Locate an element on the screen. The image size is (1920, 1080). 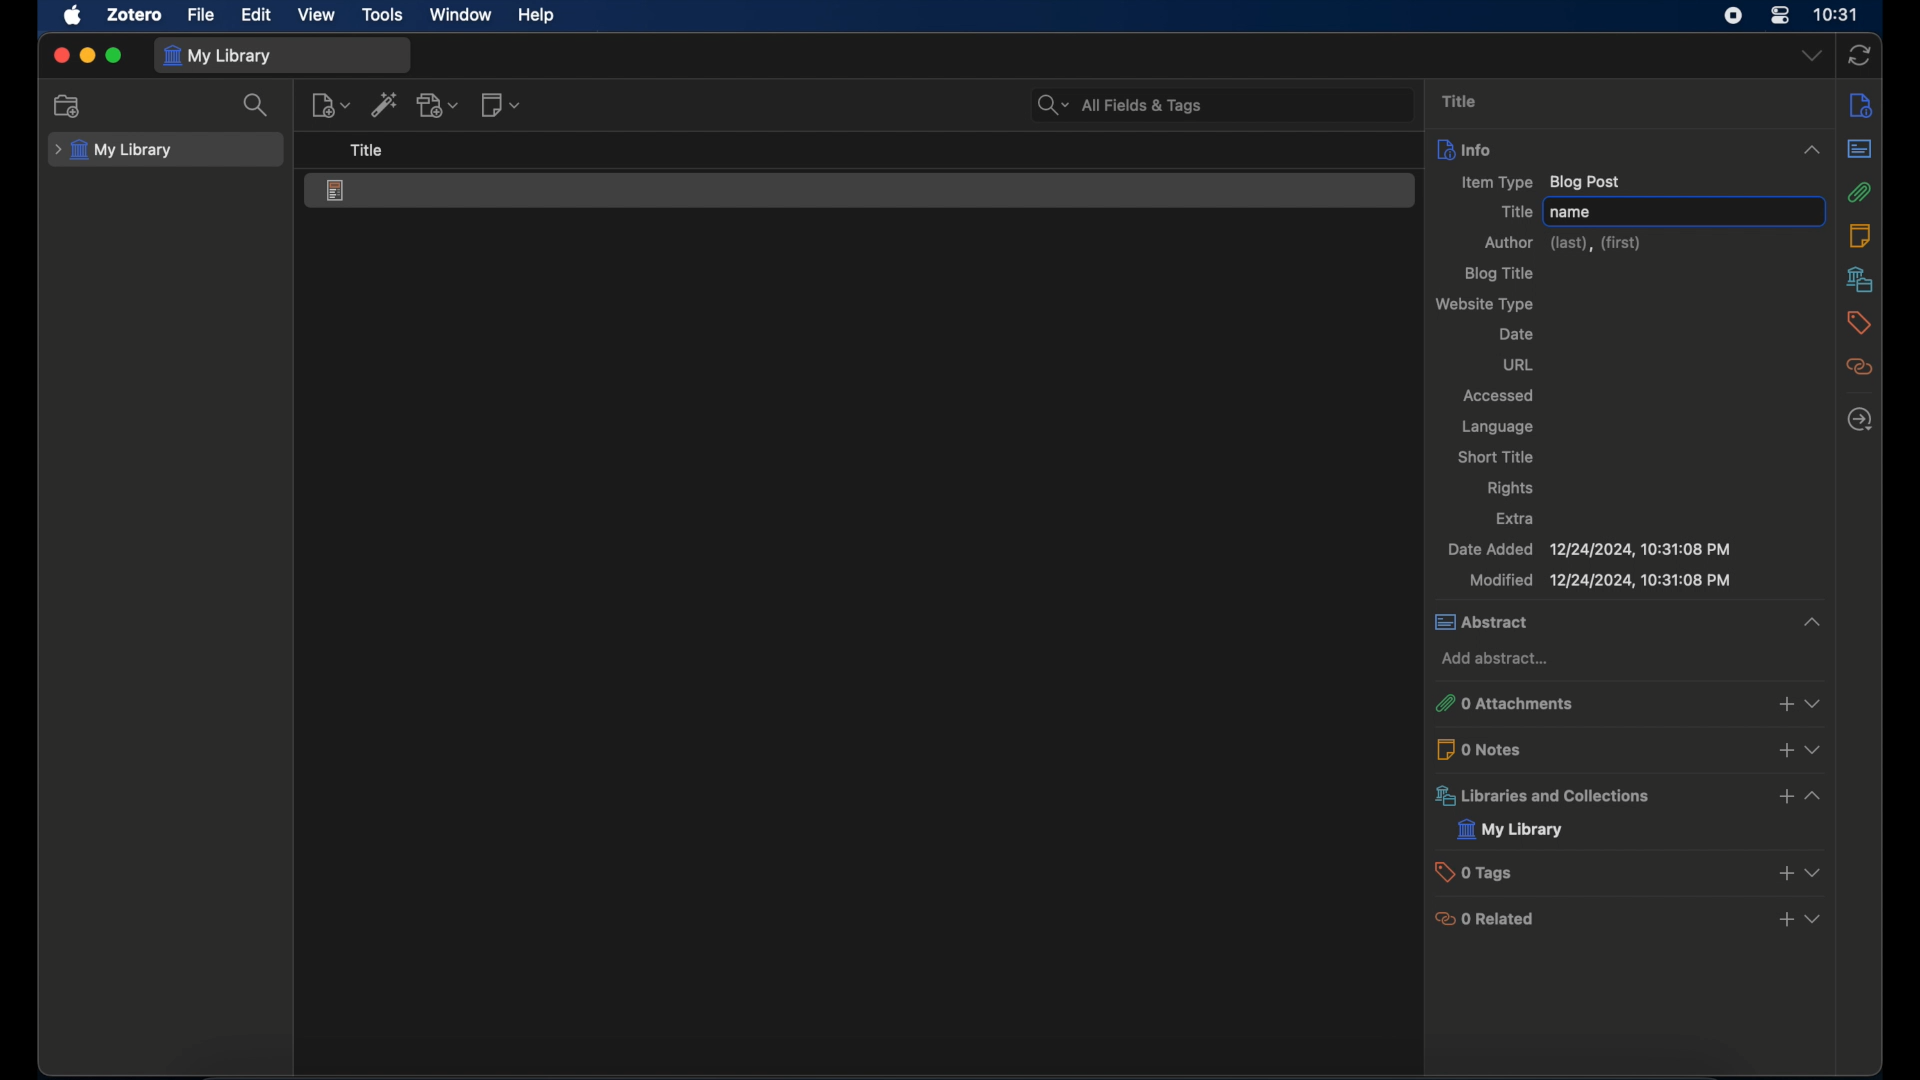
dropdown is located at coordinates (1811, 56).